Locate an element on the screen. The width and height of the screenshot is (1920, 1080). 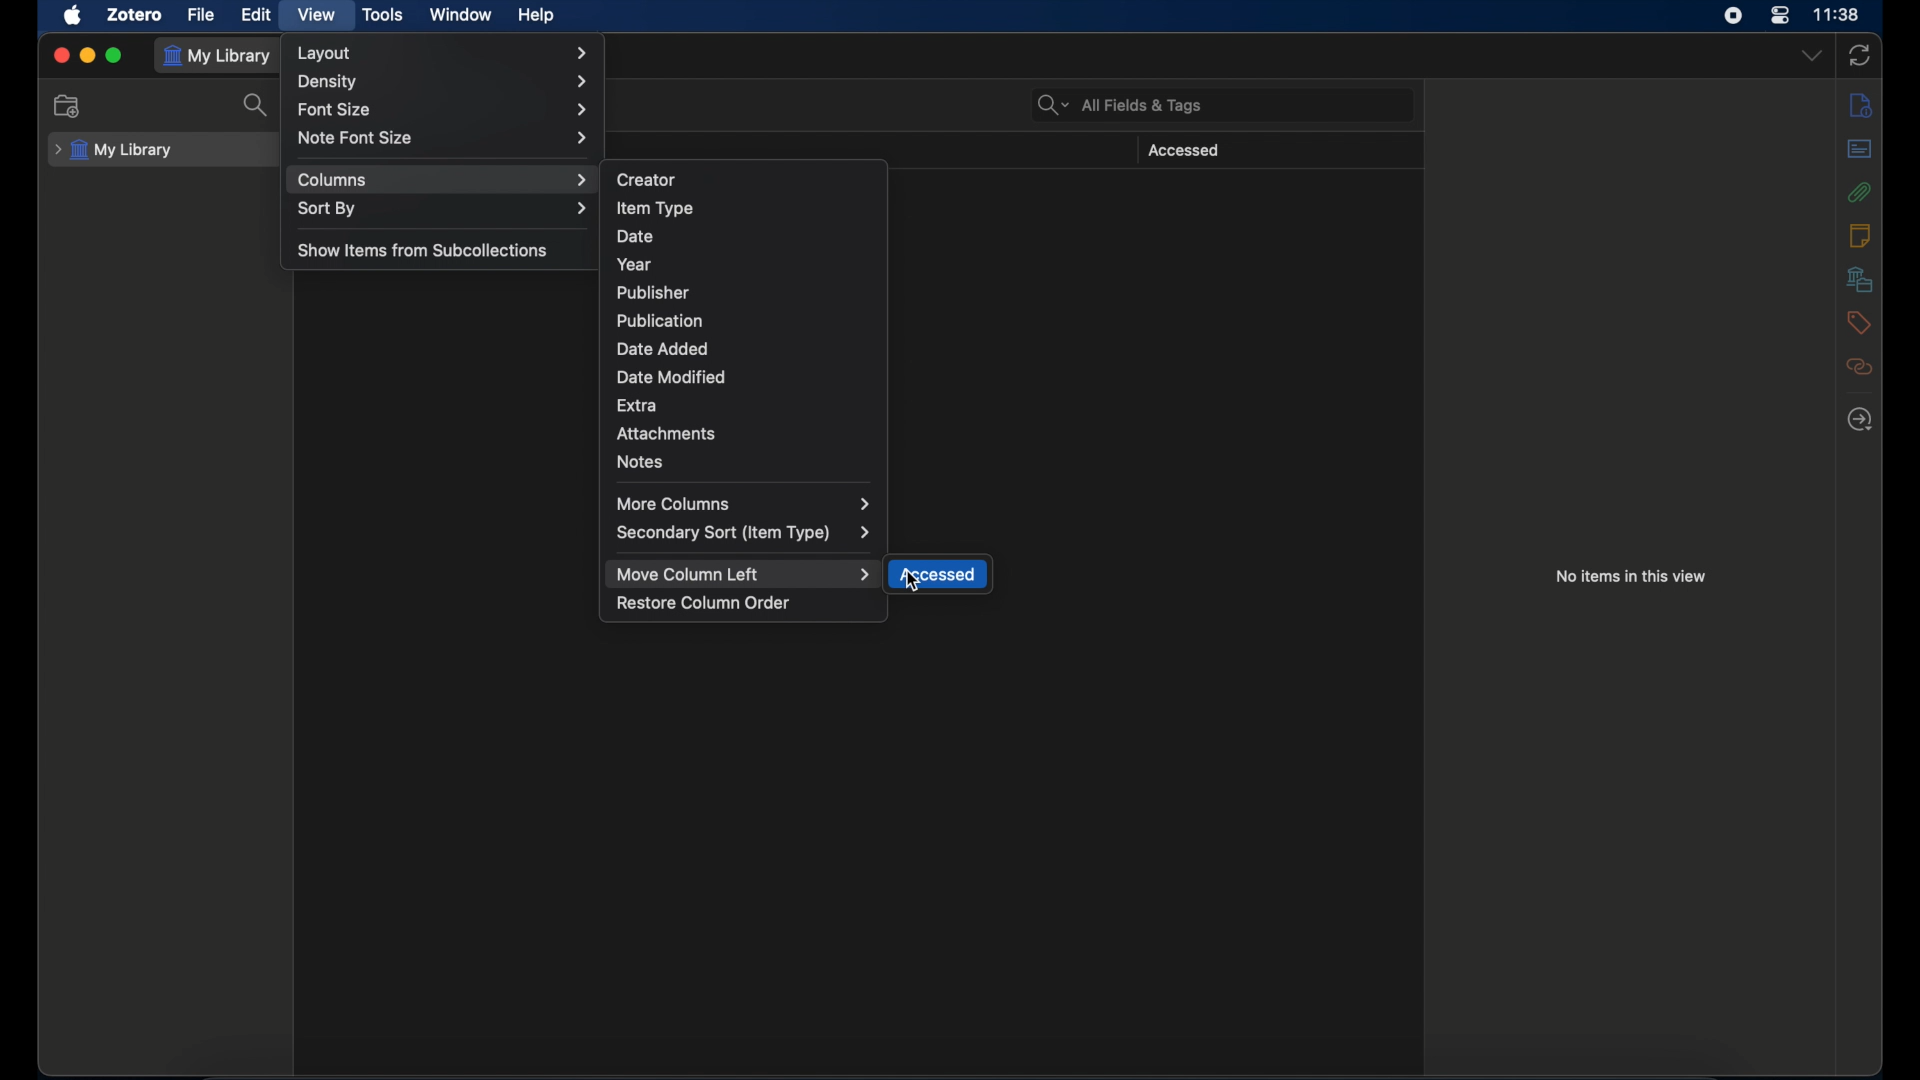
accessed is located at coordinates (940, 575).